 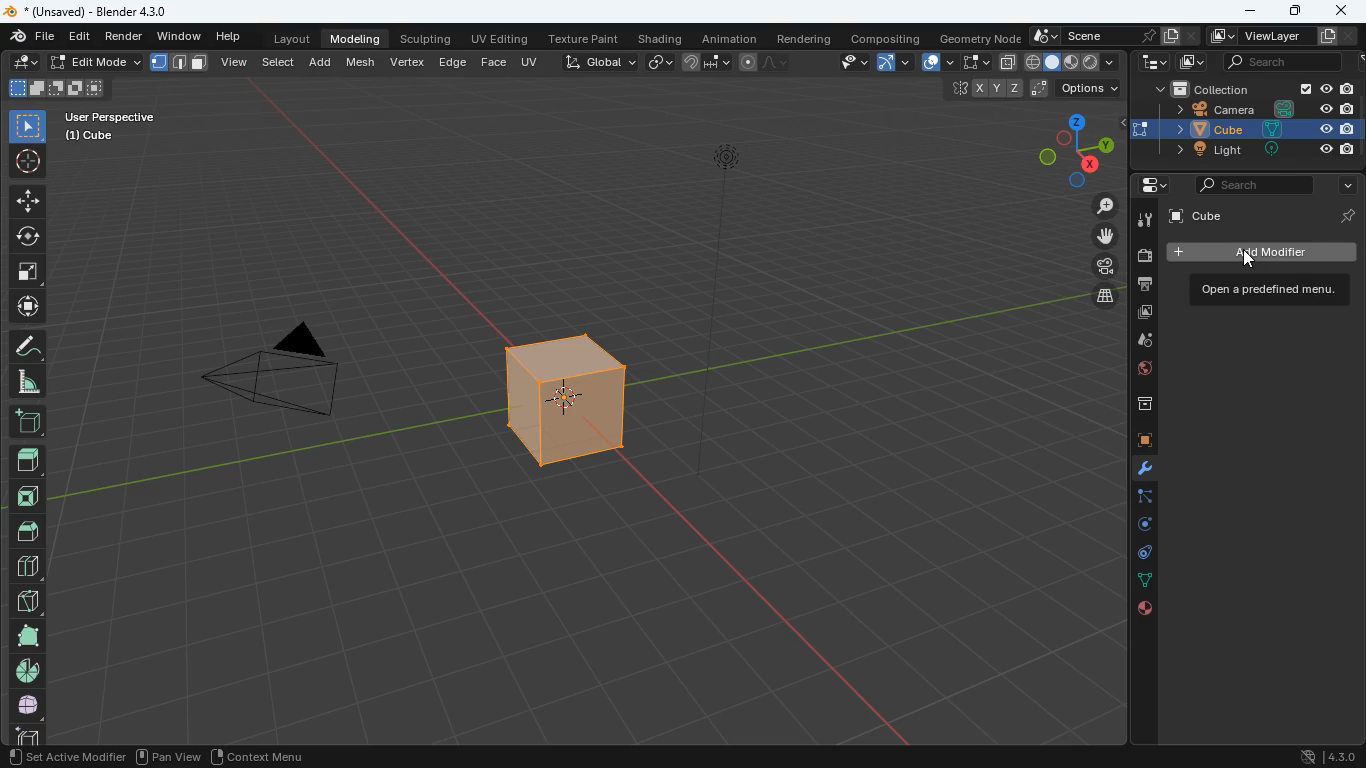 What do you see at coordinates (26, 602) in the screenshot?
I see `diagonal` at bounding box center [26, 602].